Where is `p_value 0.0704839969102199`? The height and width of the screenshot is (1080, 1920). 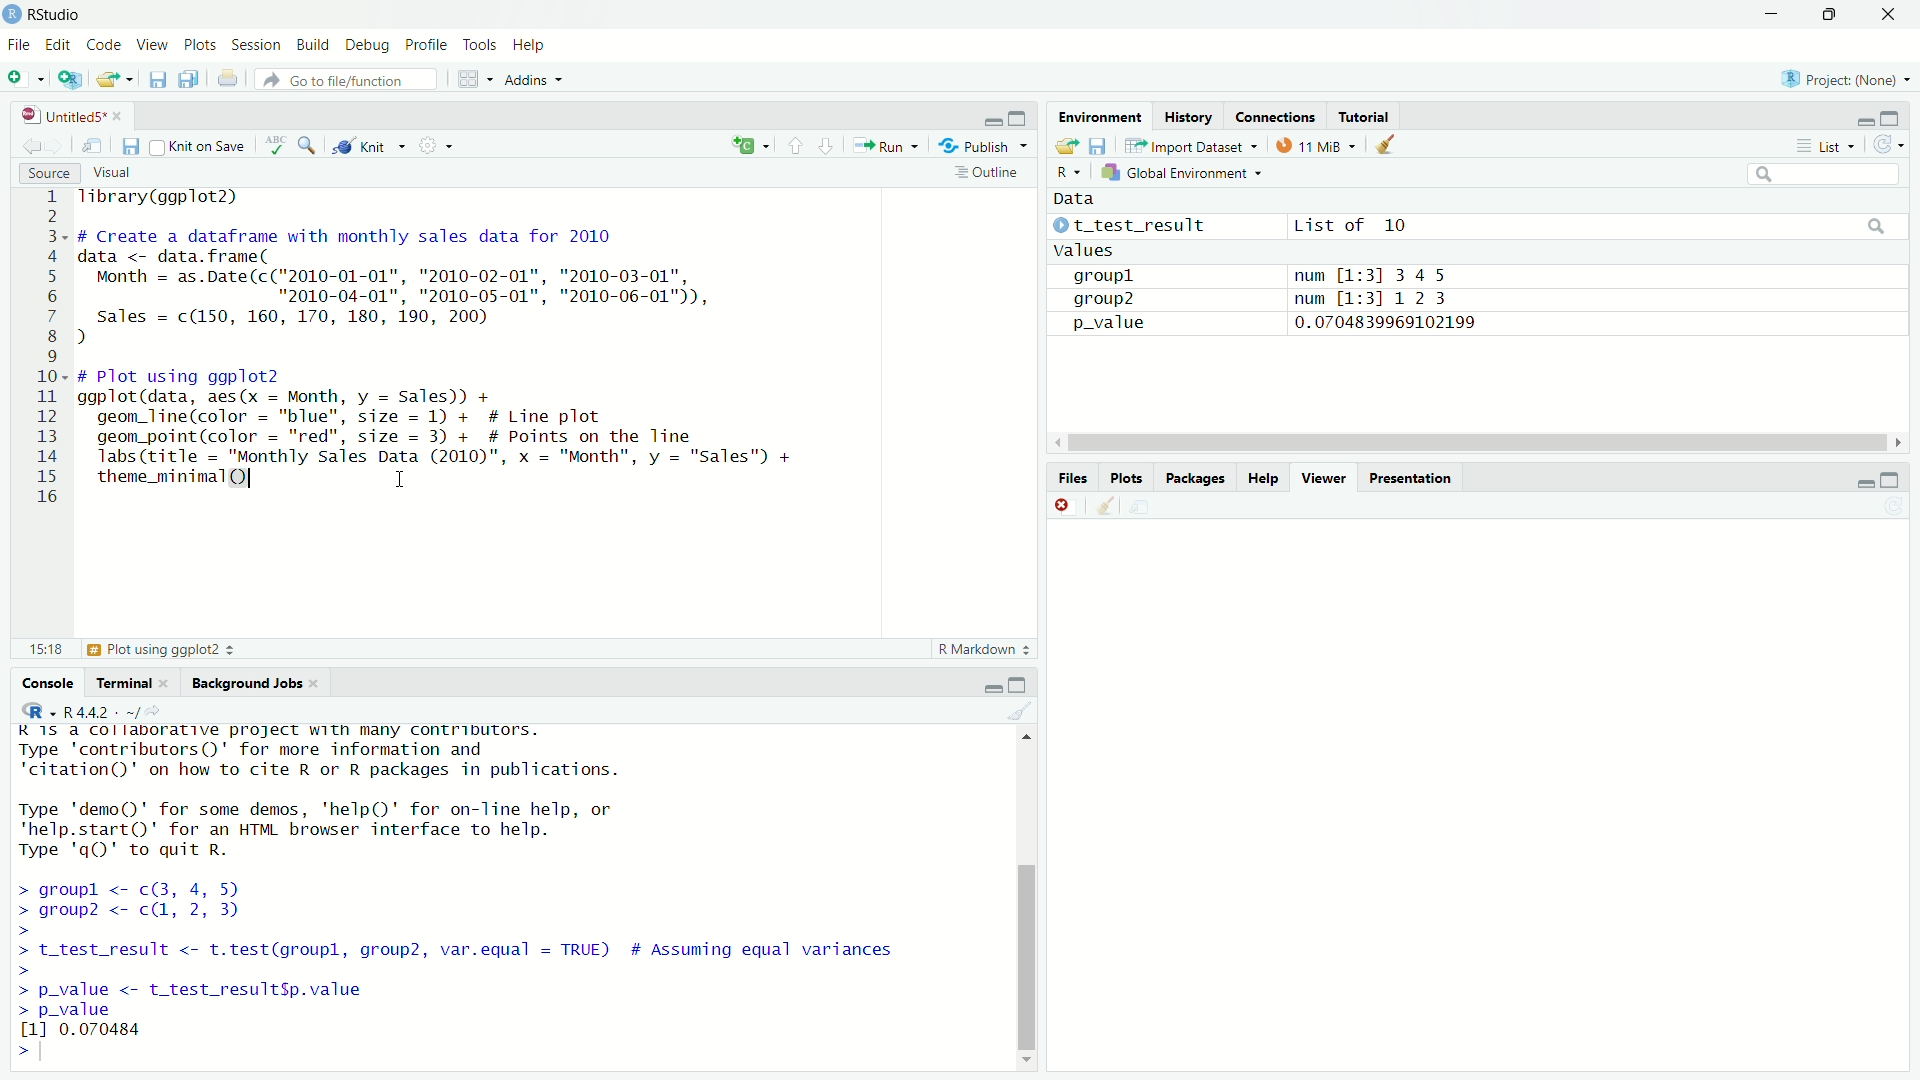 p_value 0.0704839969102199 is located at coordinates (1268, 322).